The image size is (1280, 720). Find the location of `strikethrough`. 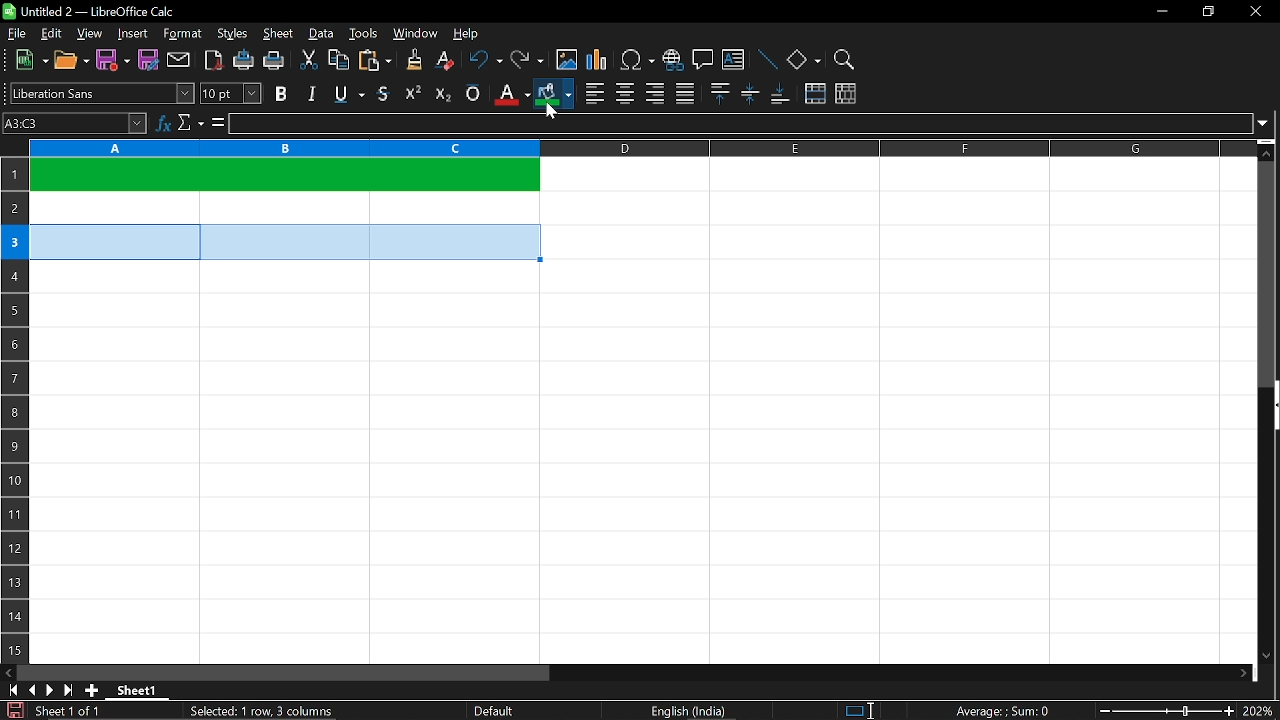

strikethrough is located at coordinates (384, 92).